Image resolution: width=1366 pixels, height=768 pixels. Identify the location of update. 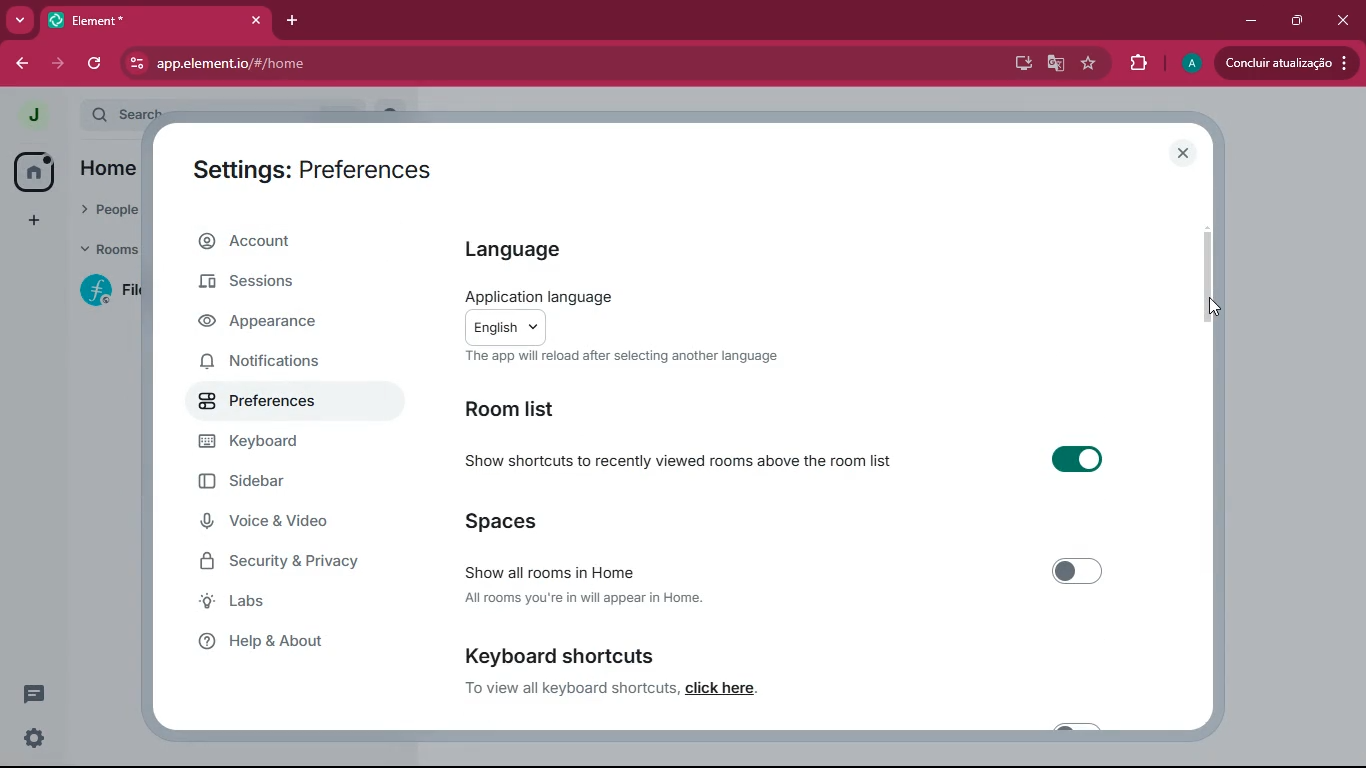
(1286, 61).